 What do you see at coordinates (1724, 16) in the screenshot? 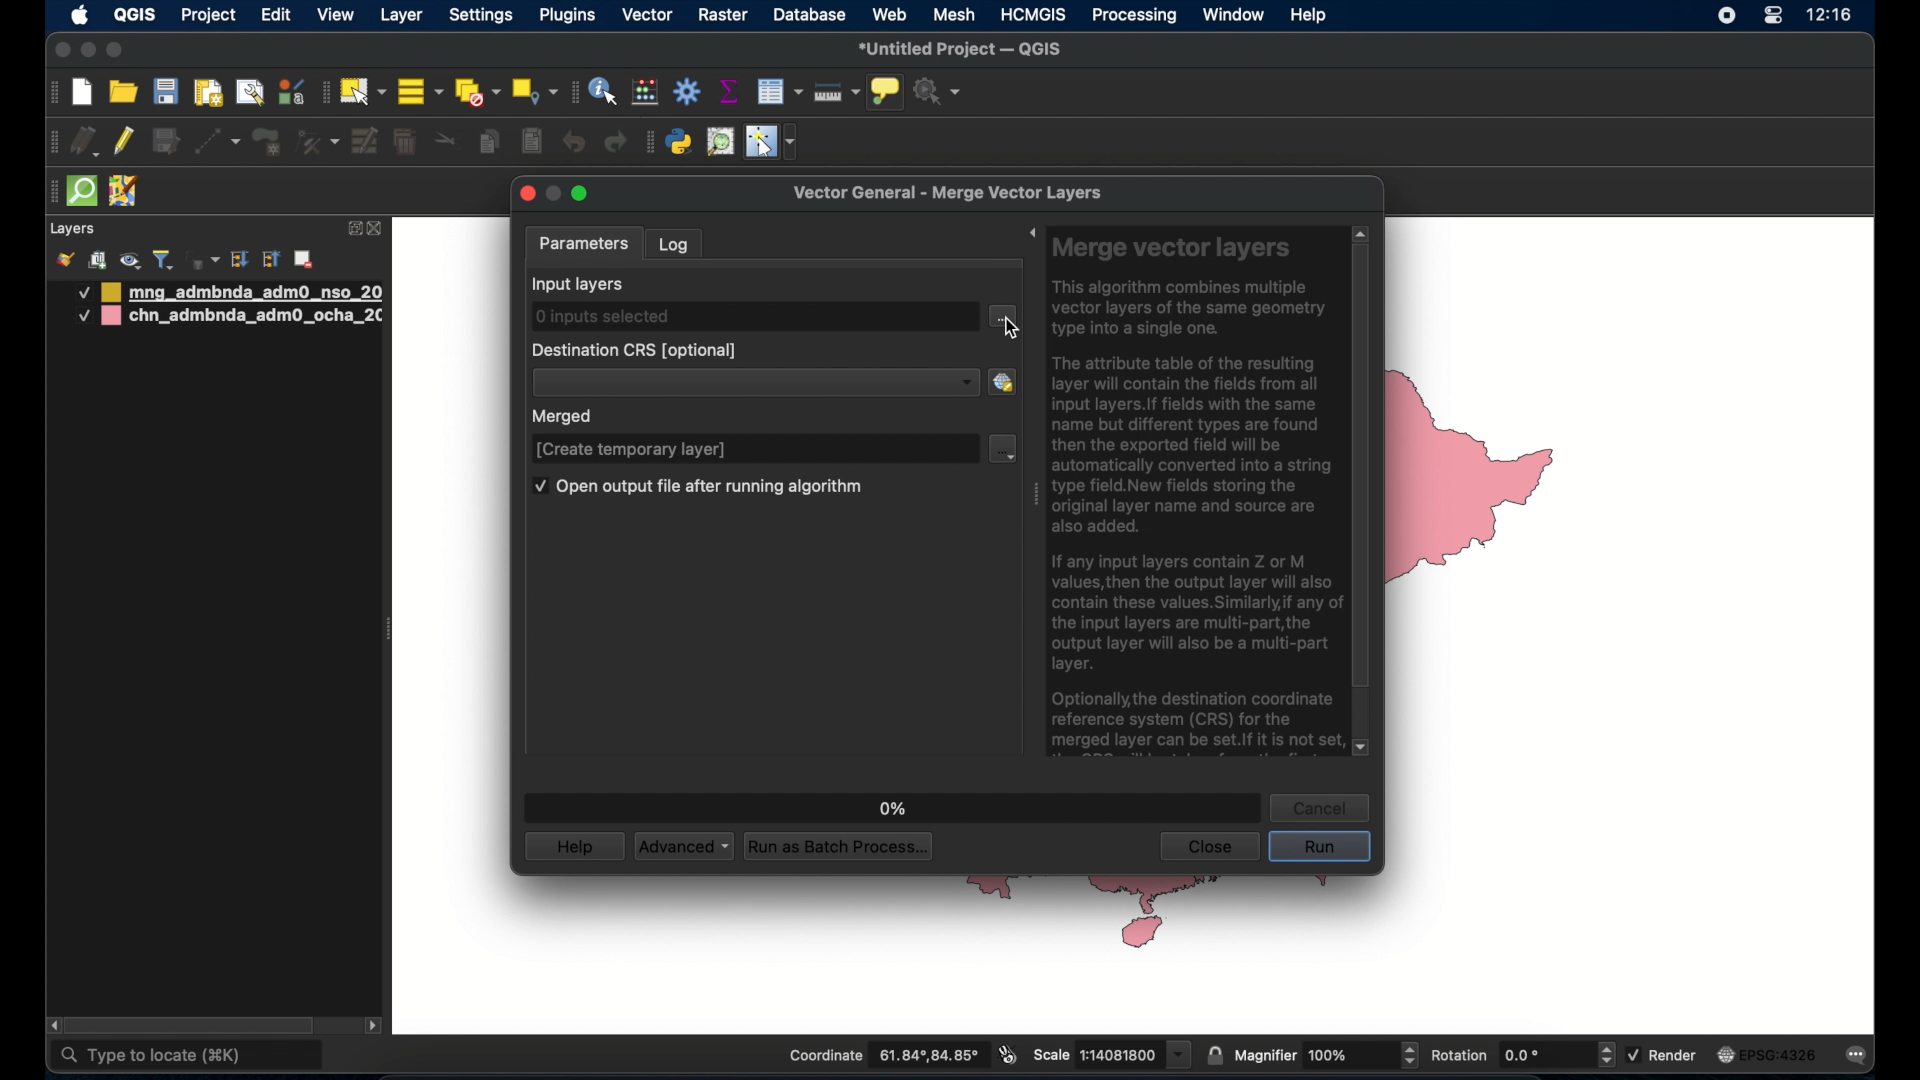
I see `screen recorder icon` at bounding box center [1724, 16].